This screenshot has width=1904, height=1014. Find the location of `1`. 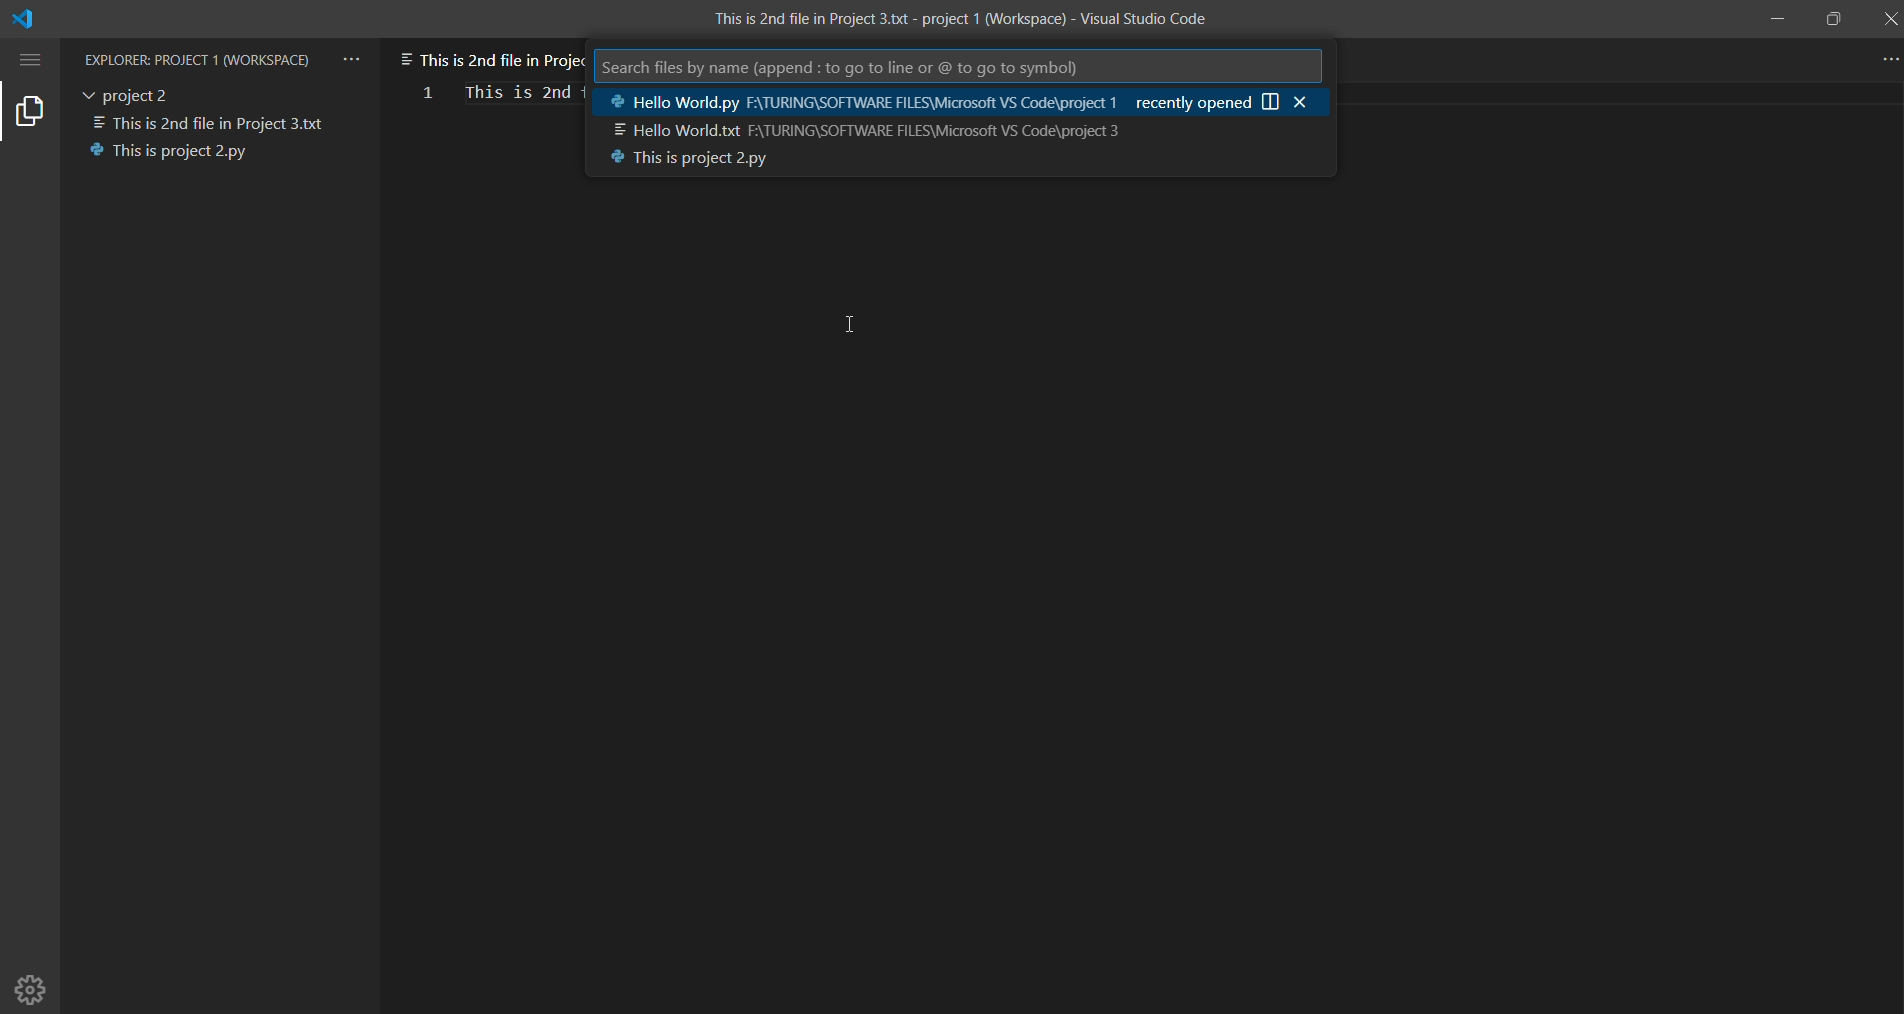

1 is located at coordinates (421, 91).